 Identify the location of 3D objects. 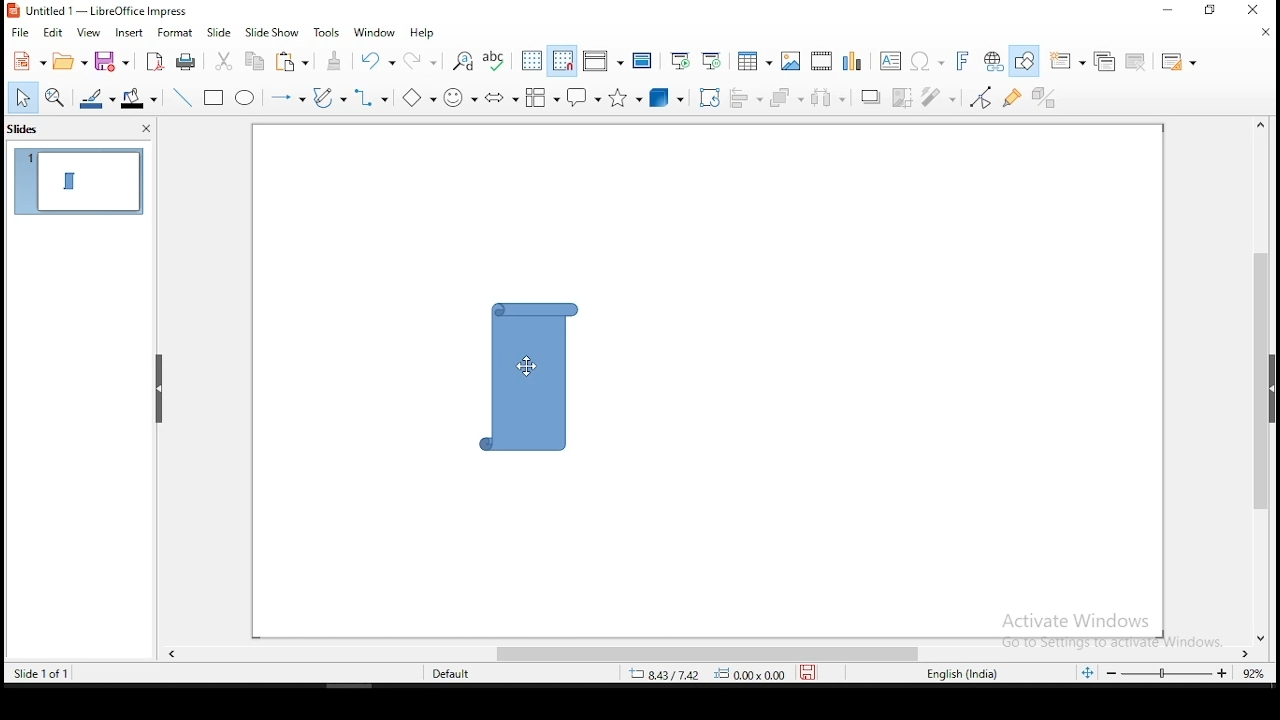
(666, 98).